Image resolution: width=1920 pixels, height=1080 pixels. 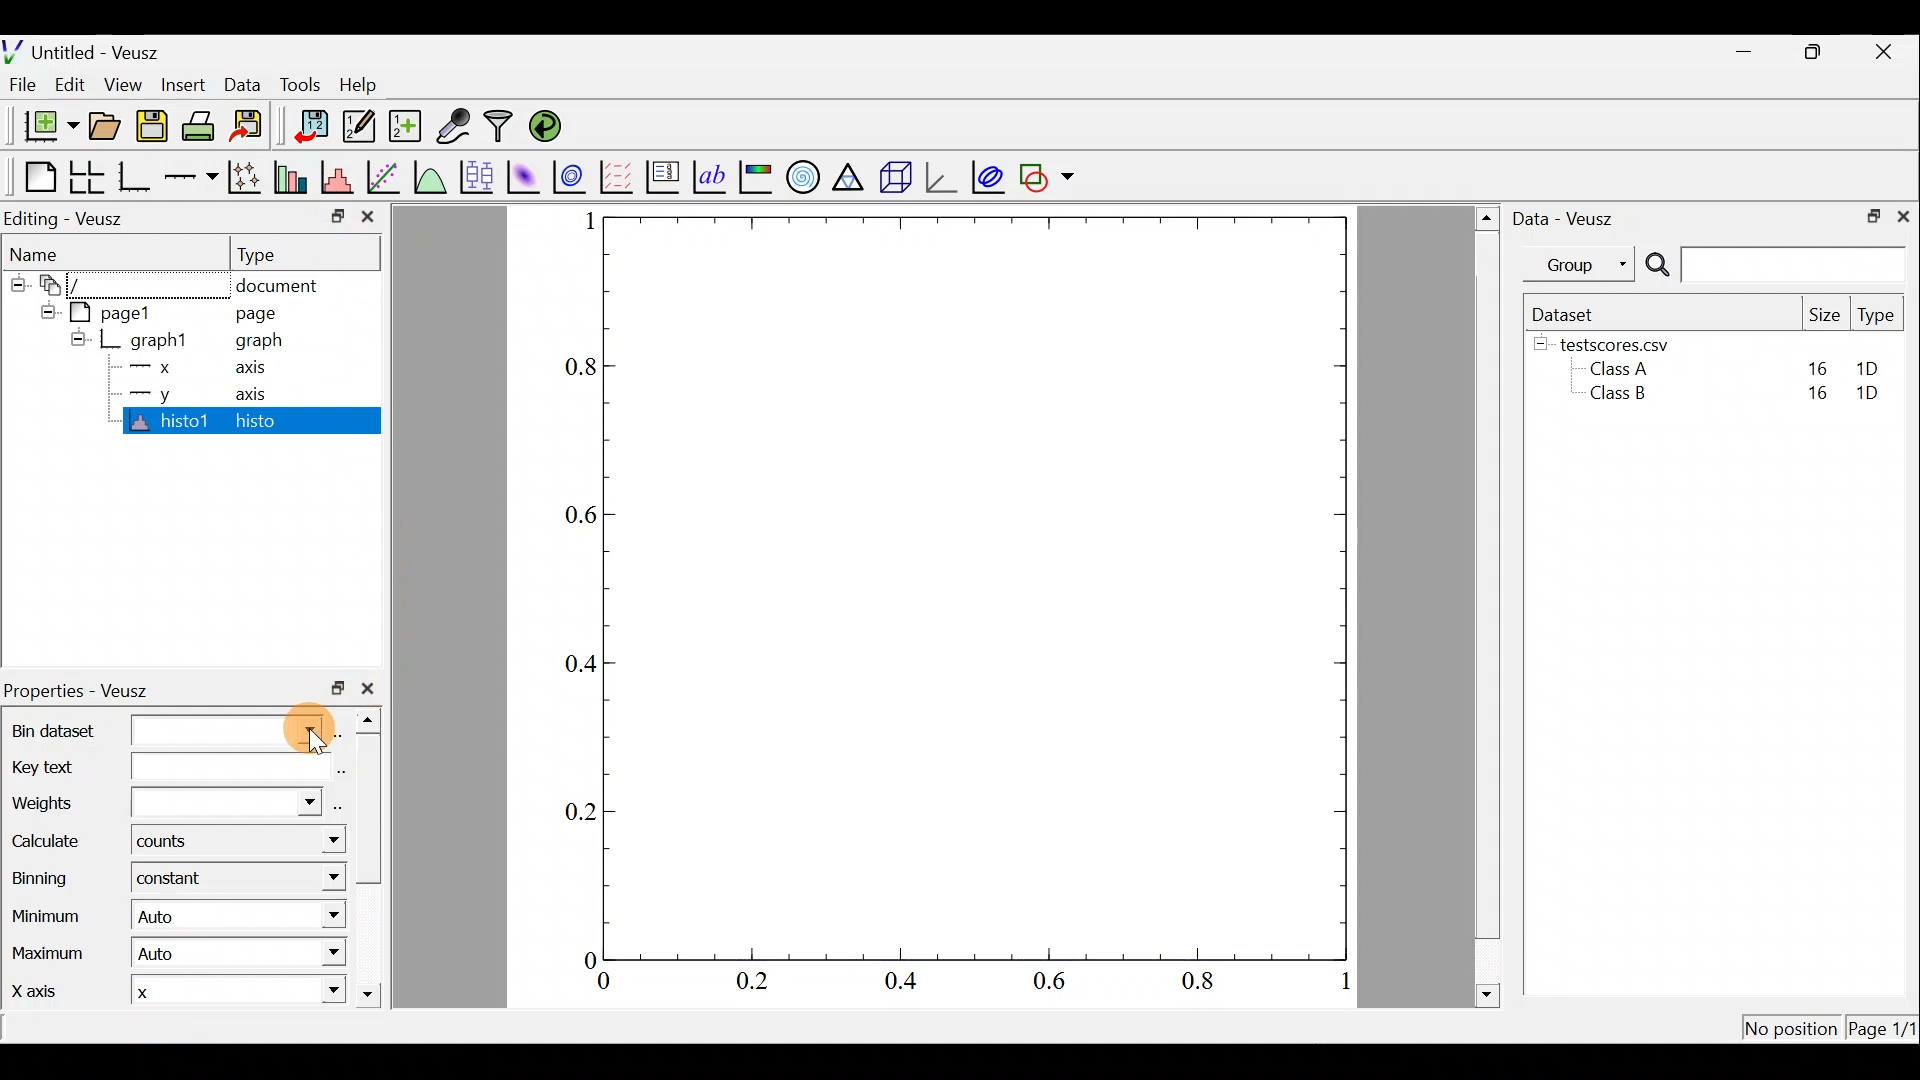 I want to click on Image color bar, so click(x=756, y=177).